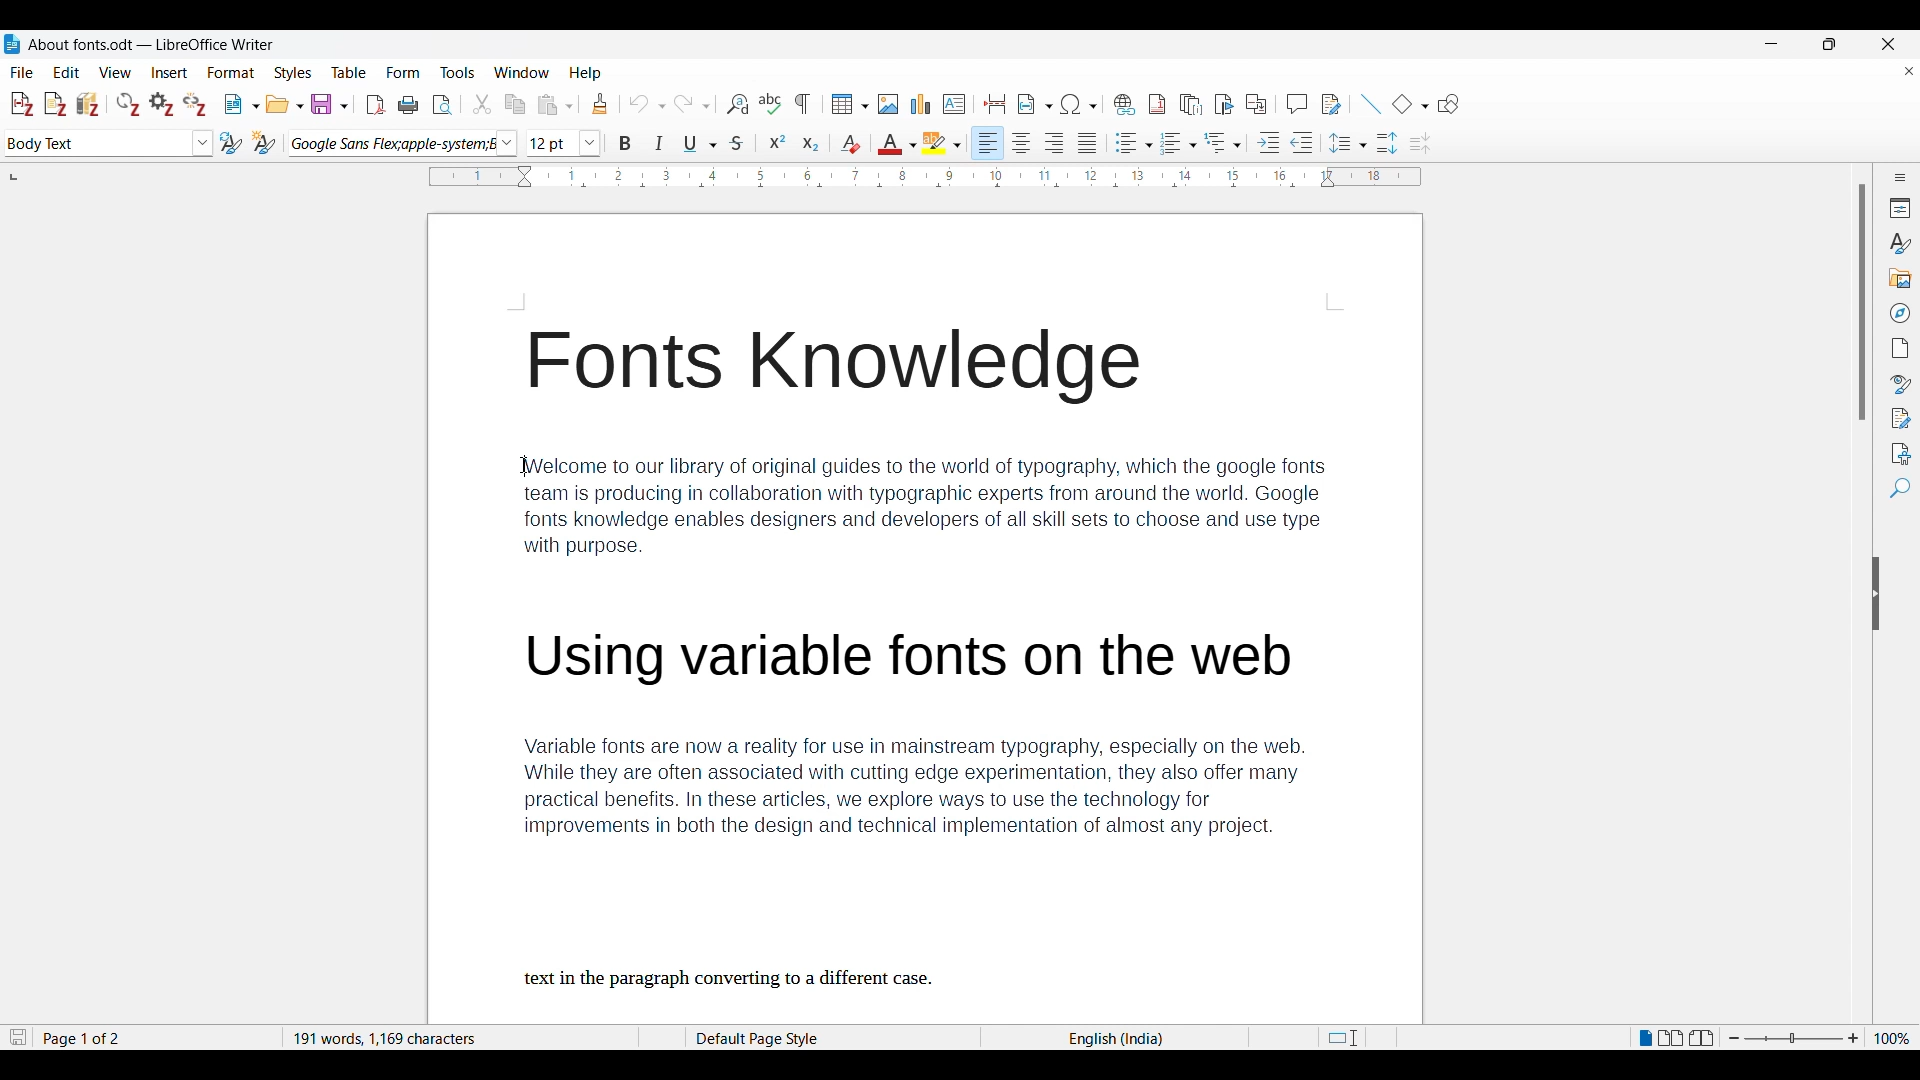 This screenshot has height=1080, width=1920. What do you see at coordinates (1125, 104) in the screenshot?
I see `Insert hyperlink` at bounding box center [1125, 104].